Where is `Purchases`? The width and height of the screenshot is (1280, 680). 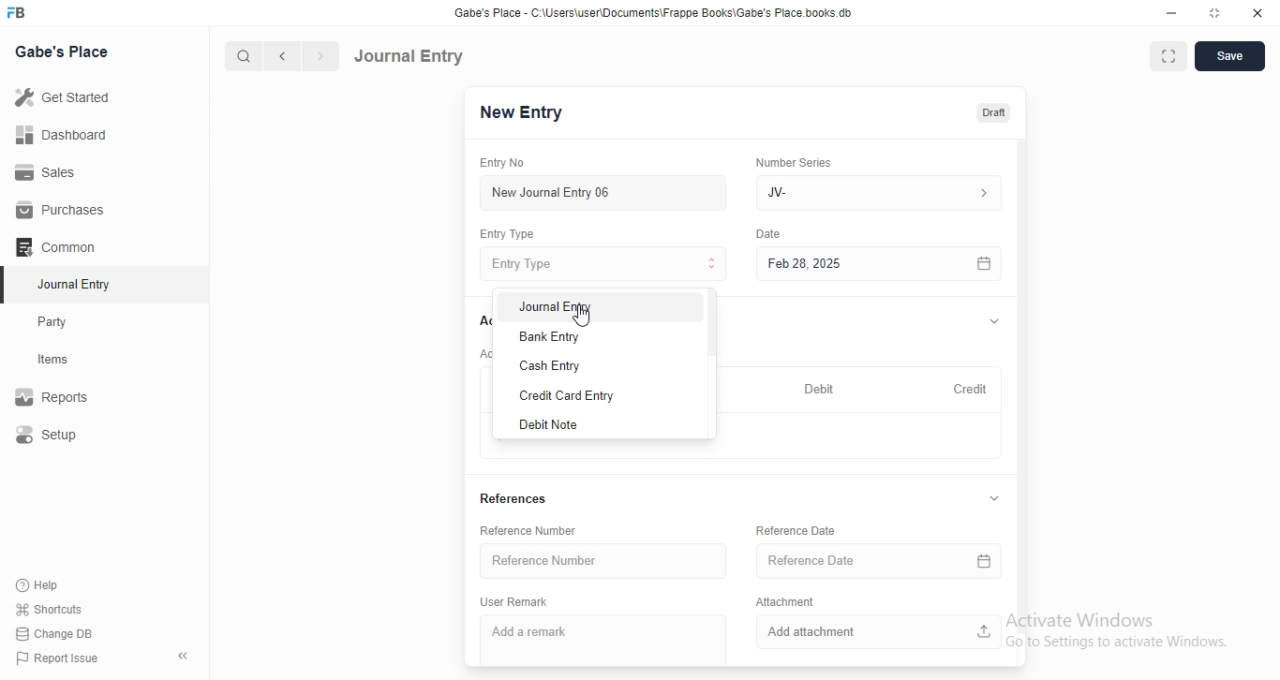 Purchases is located at coordinates (63, 210).